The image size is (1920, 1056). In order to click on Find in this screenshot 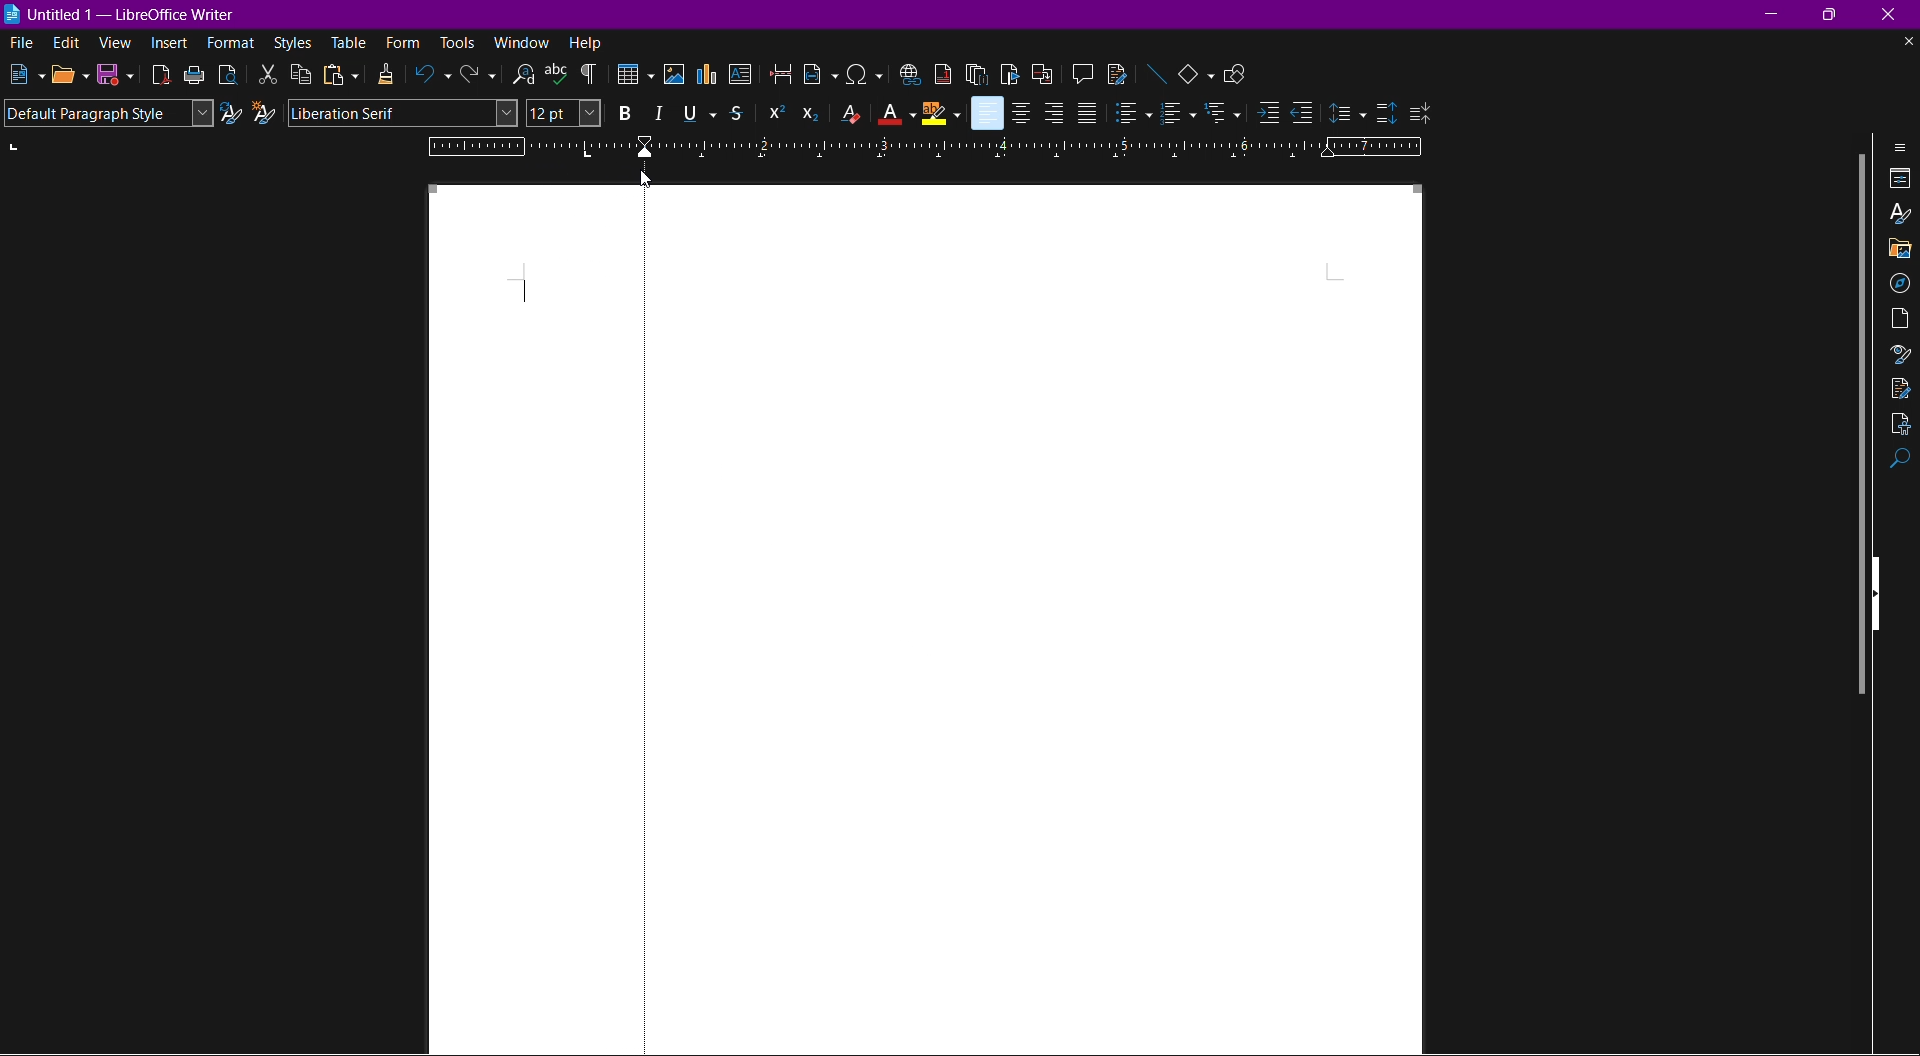, I will do `click(1901, 462)`.